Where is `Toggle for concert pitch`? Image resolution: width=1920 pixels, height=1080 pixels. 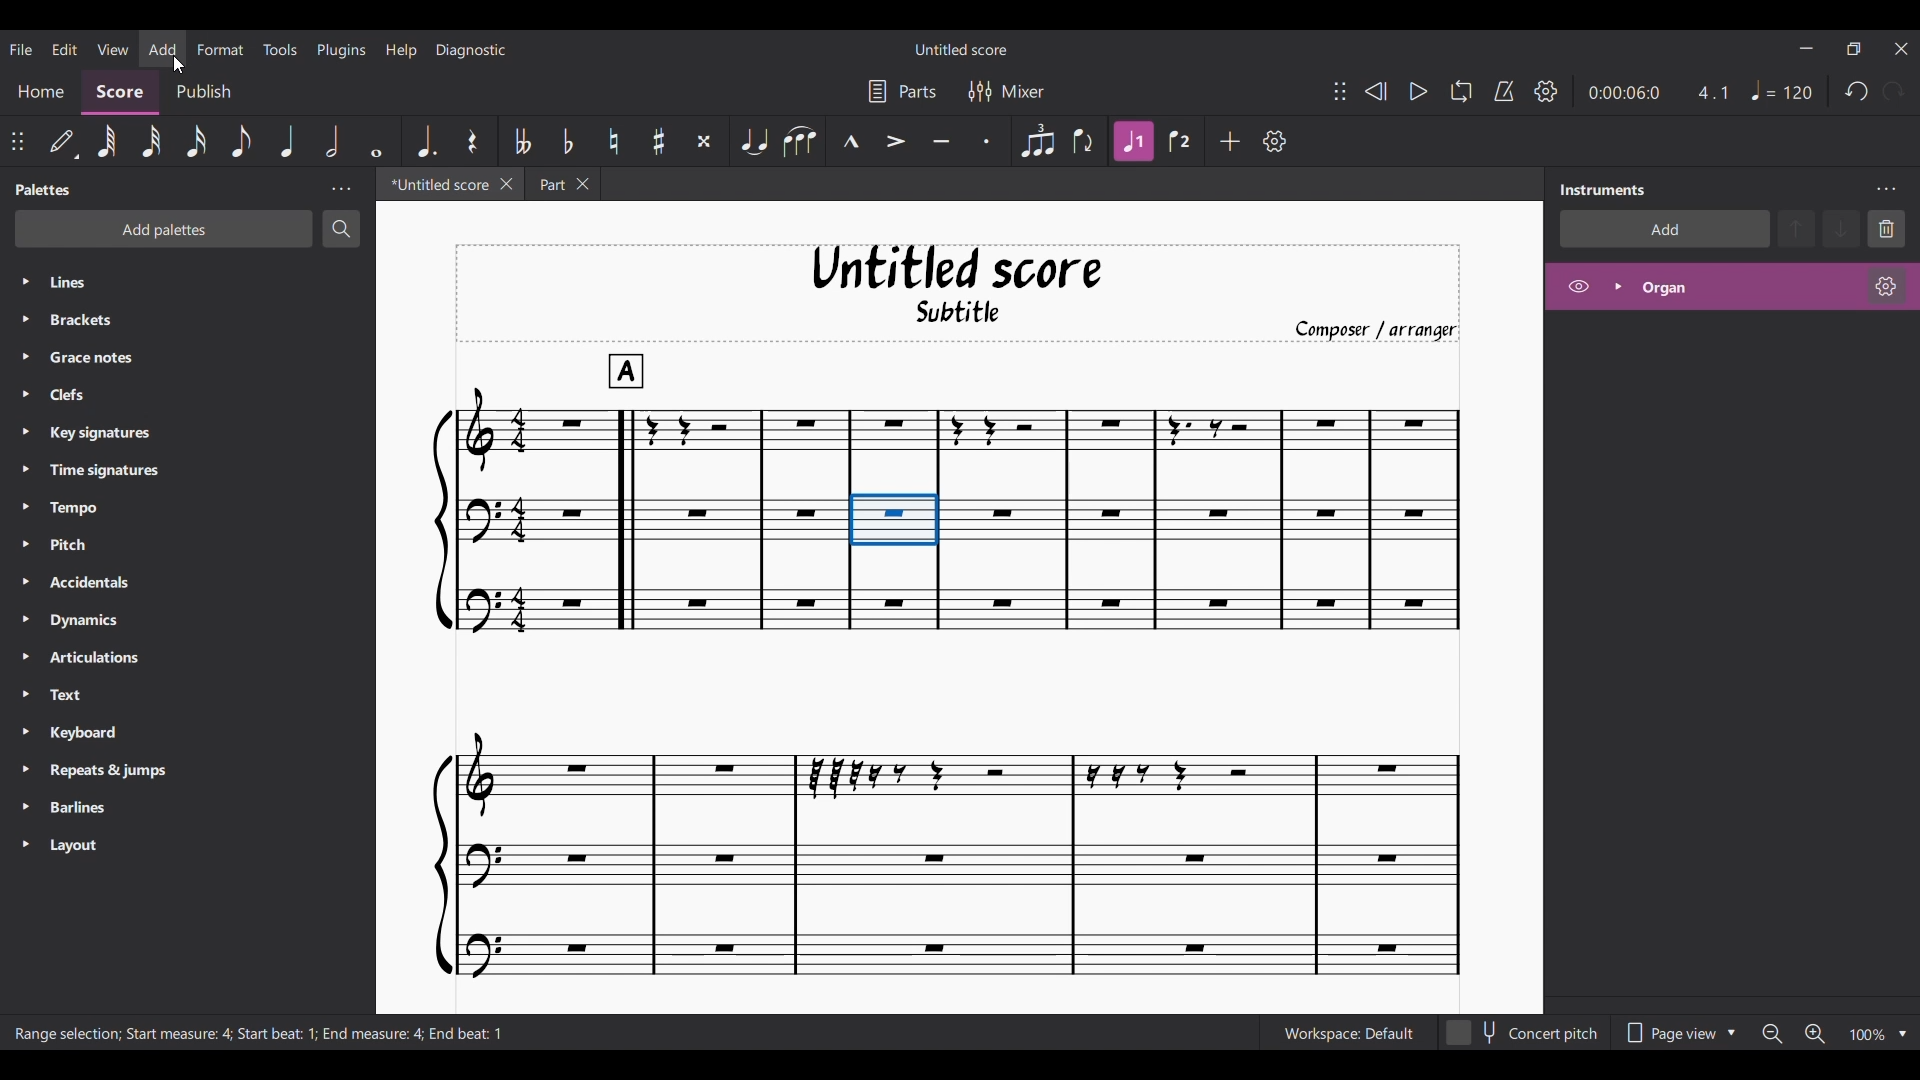
Toggle for concert pitch is located at coordinates (1523, 1033).